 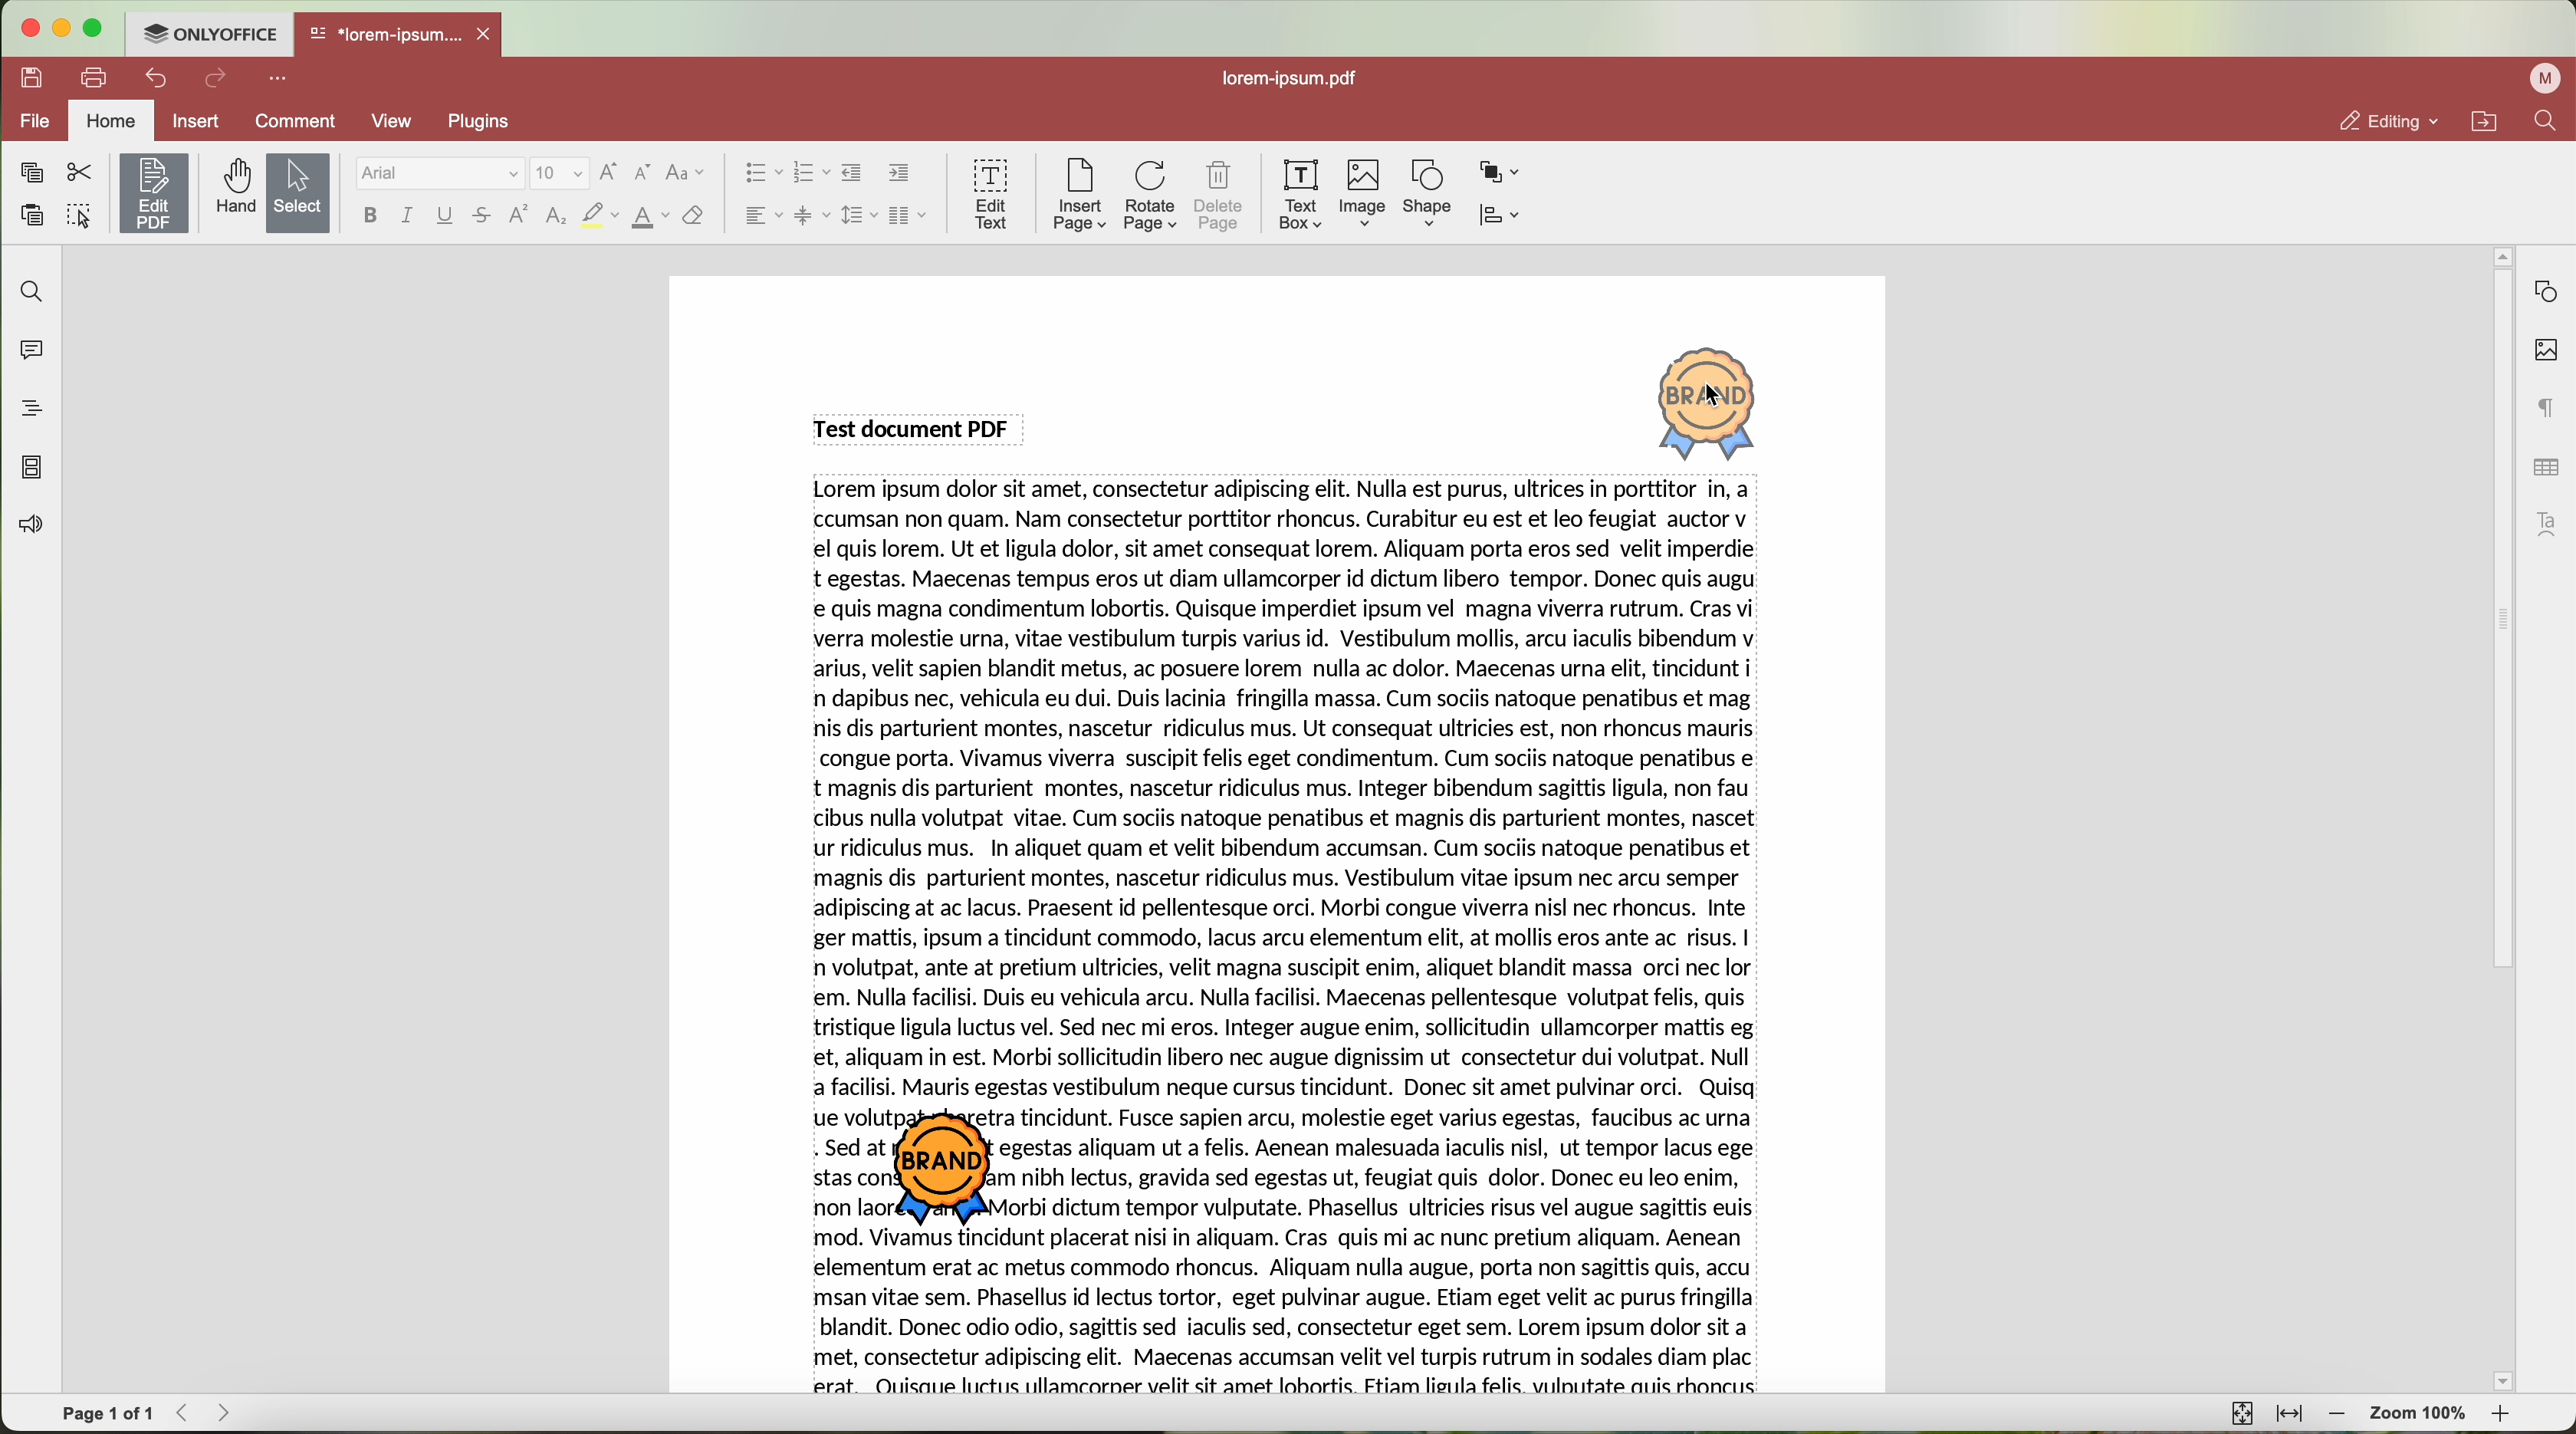 What do you see at coordinates (1505, 217) in the screenshot?
I see `align shape` at bounding box center [1505, 217].